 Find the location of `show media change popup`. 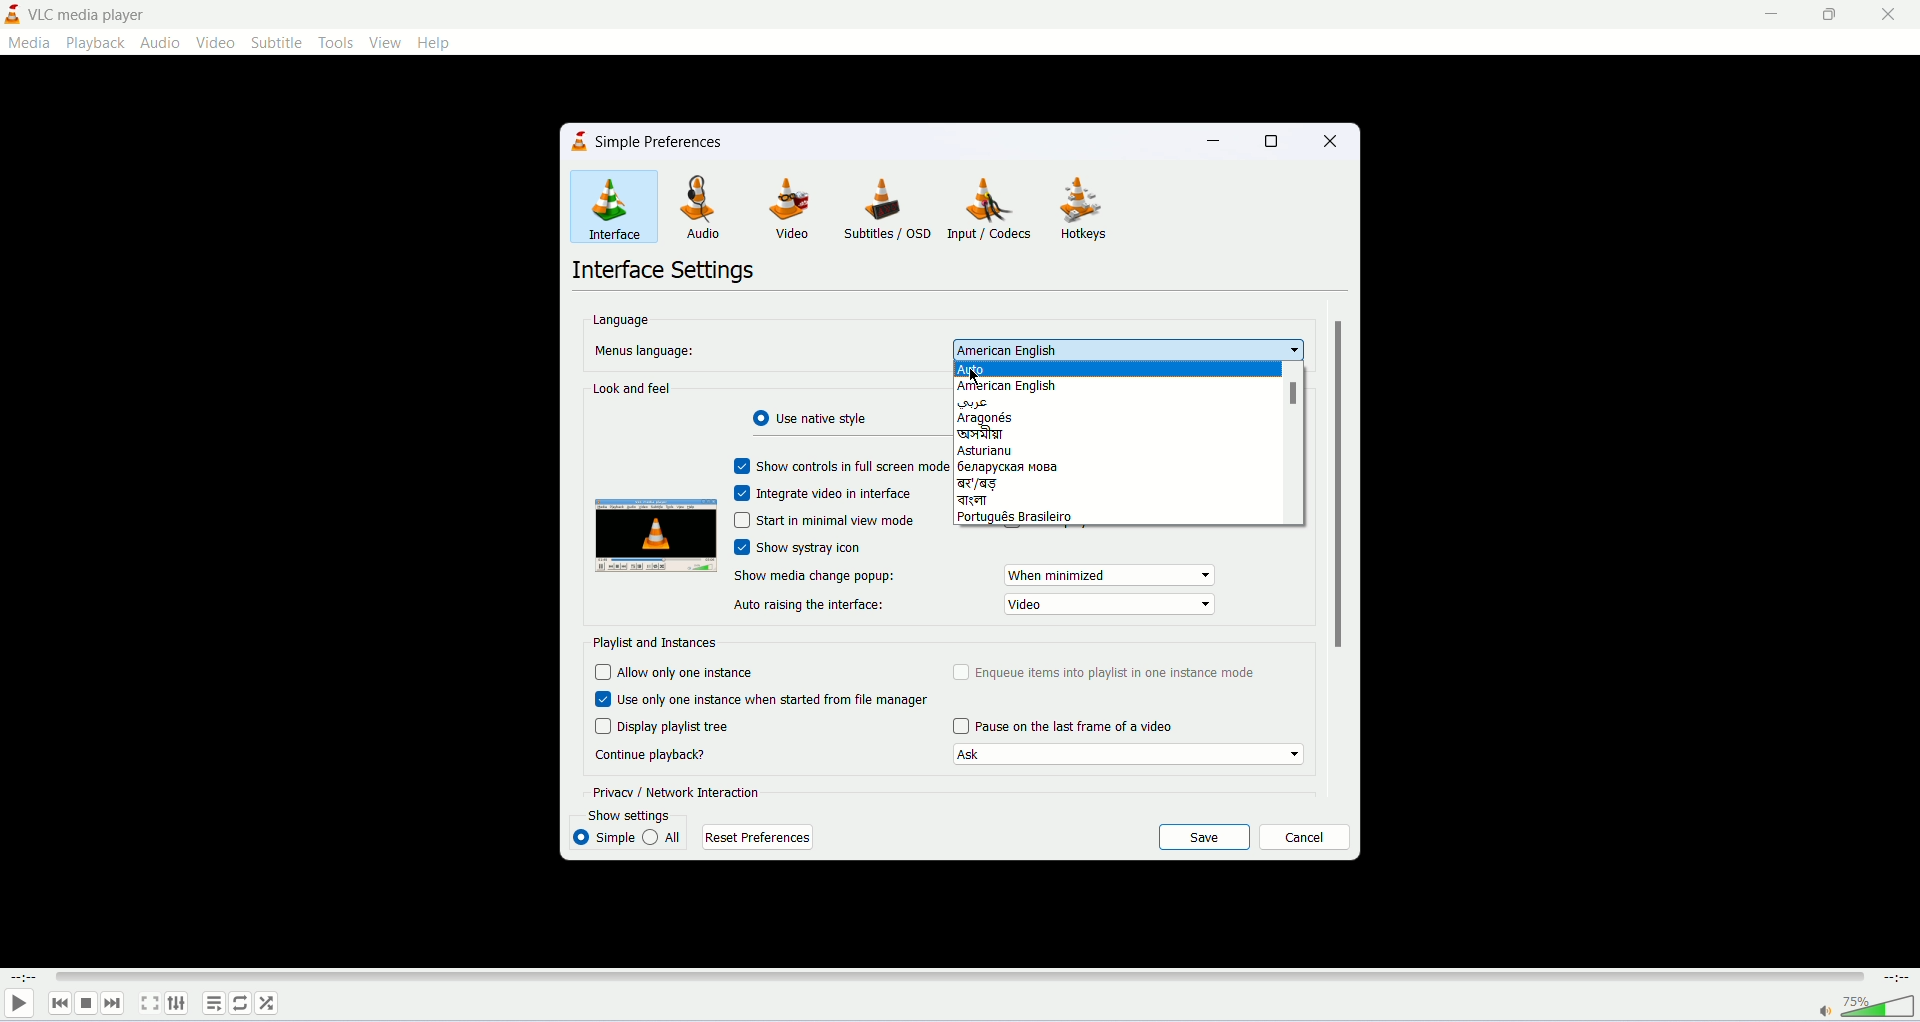

show media change popup is located at coordinates (815, 577).